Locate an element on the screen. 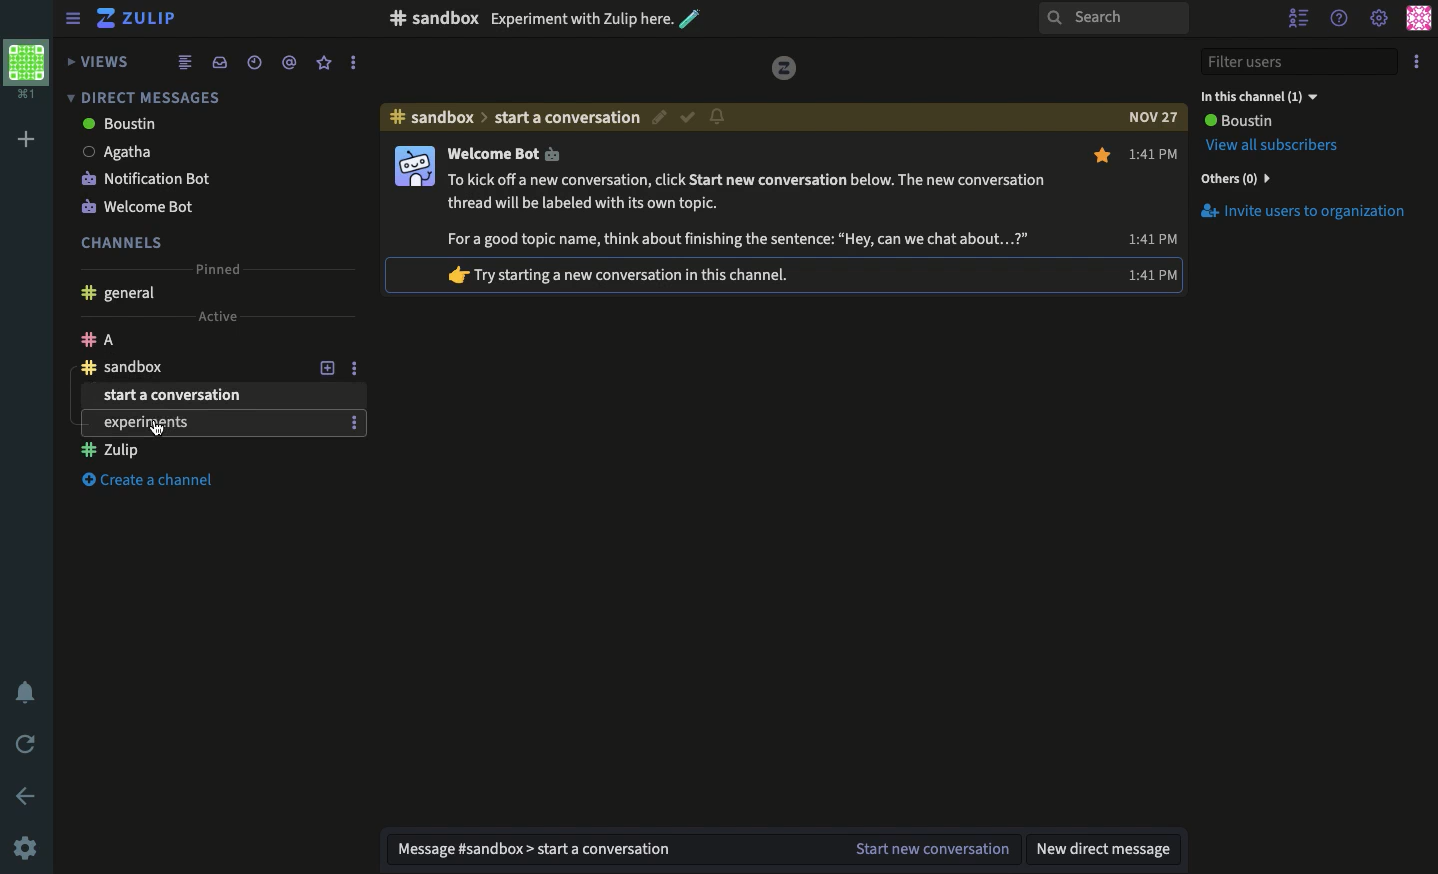 This screenshot has width=1438, height=874. Channel A is located at coordinates (188, 339).